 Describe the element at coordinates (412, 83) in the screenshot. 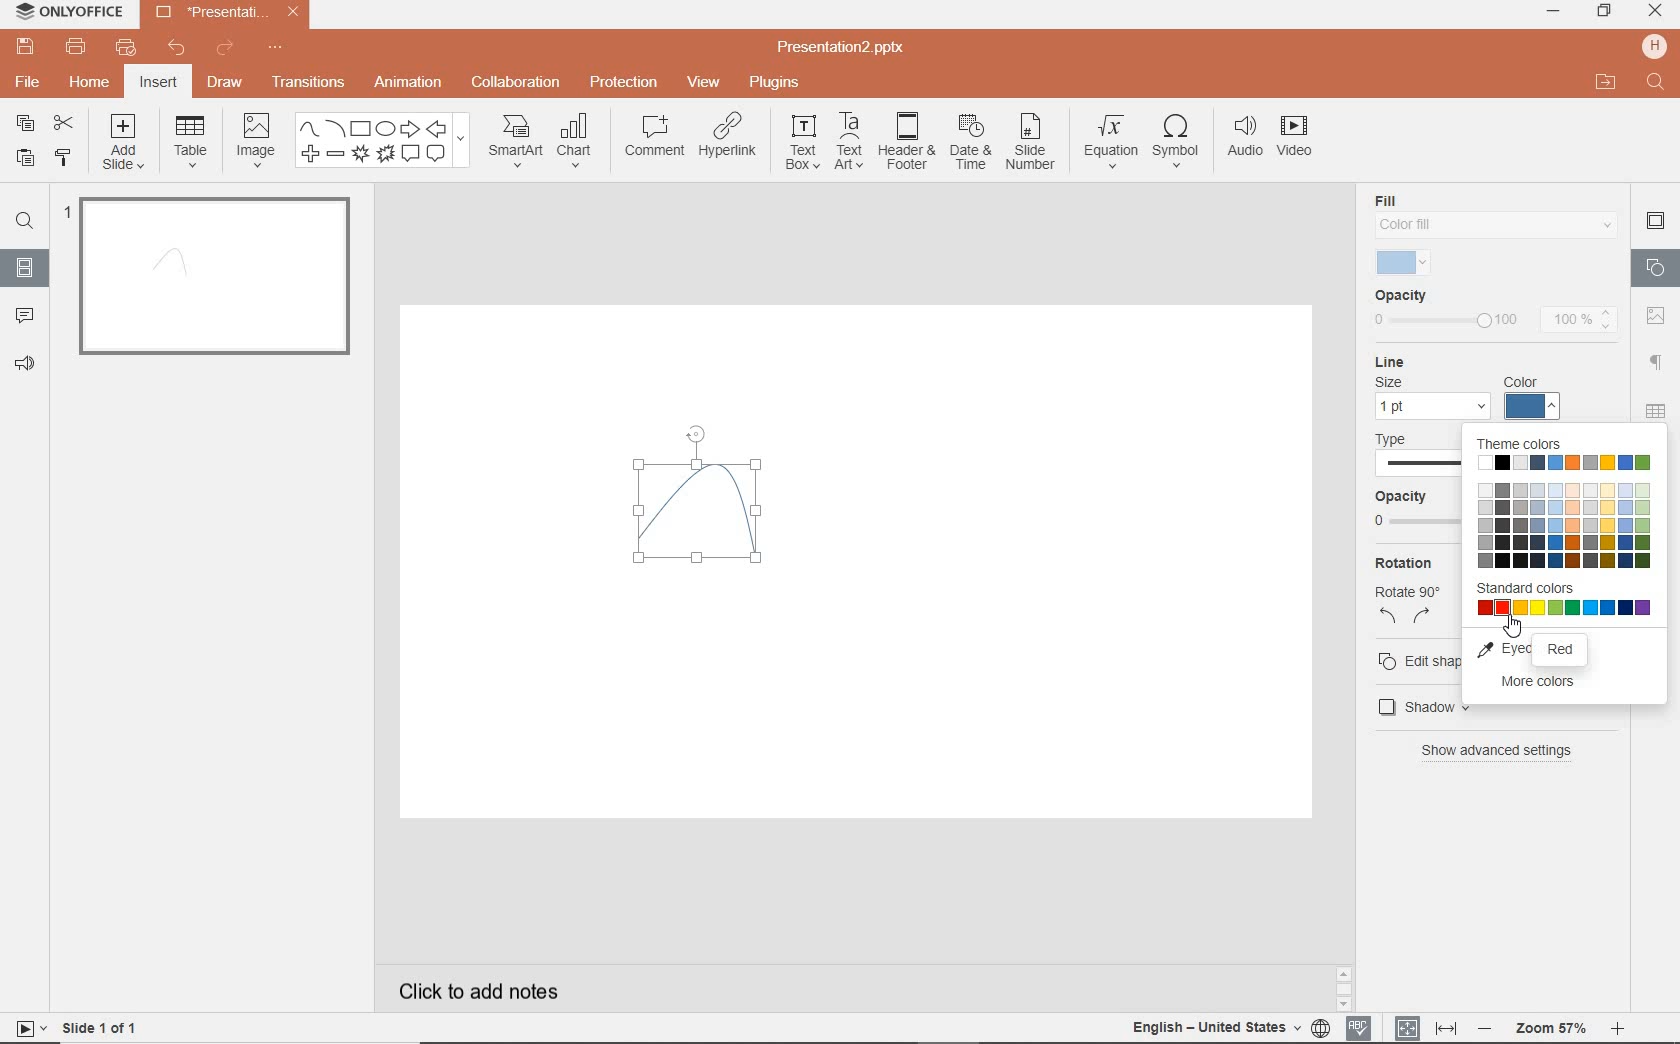

I see `ANIMATION` at that location.